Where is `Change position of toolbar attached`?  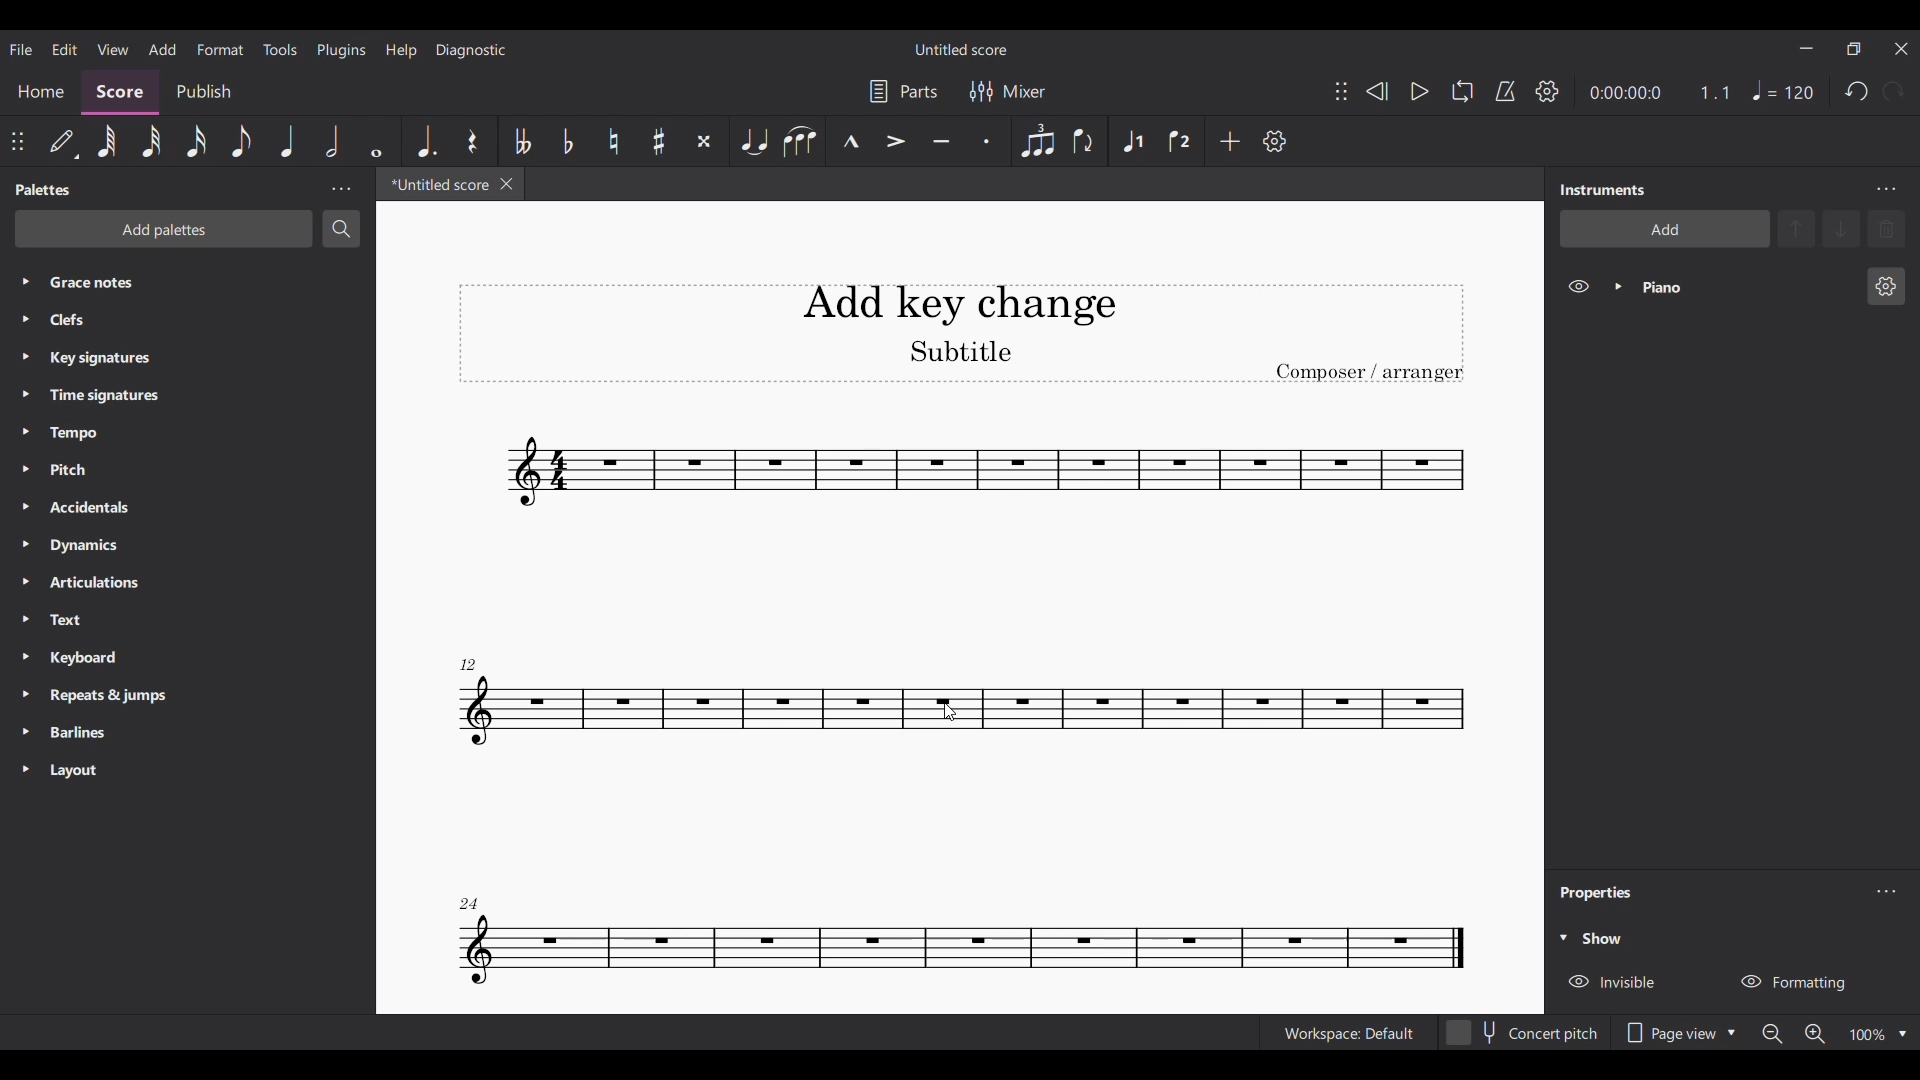 Change position of toolbar attached is located at coordinates (1341, 91).